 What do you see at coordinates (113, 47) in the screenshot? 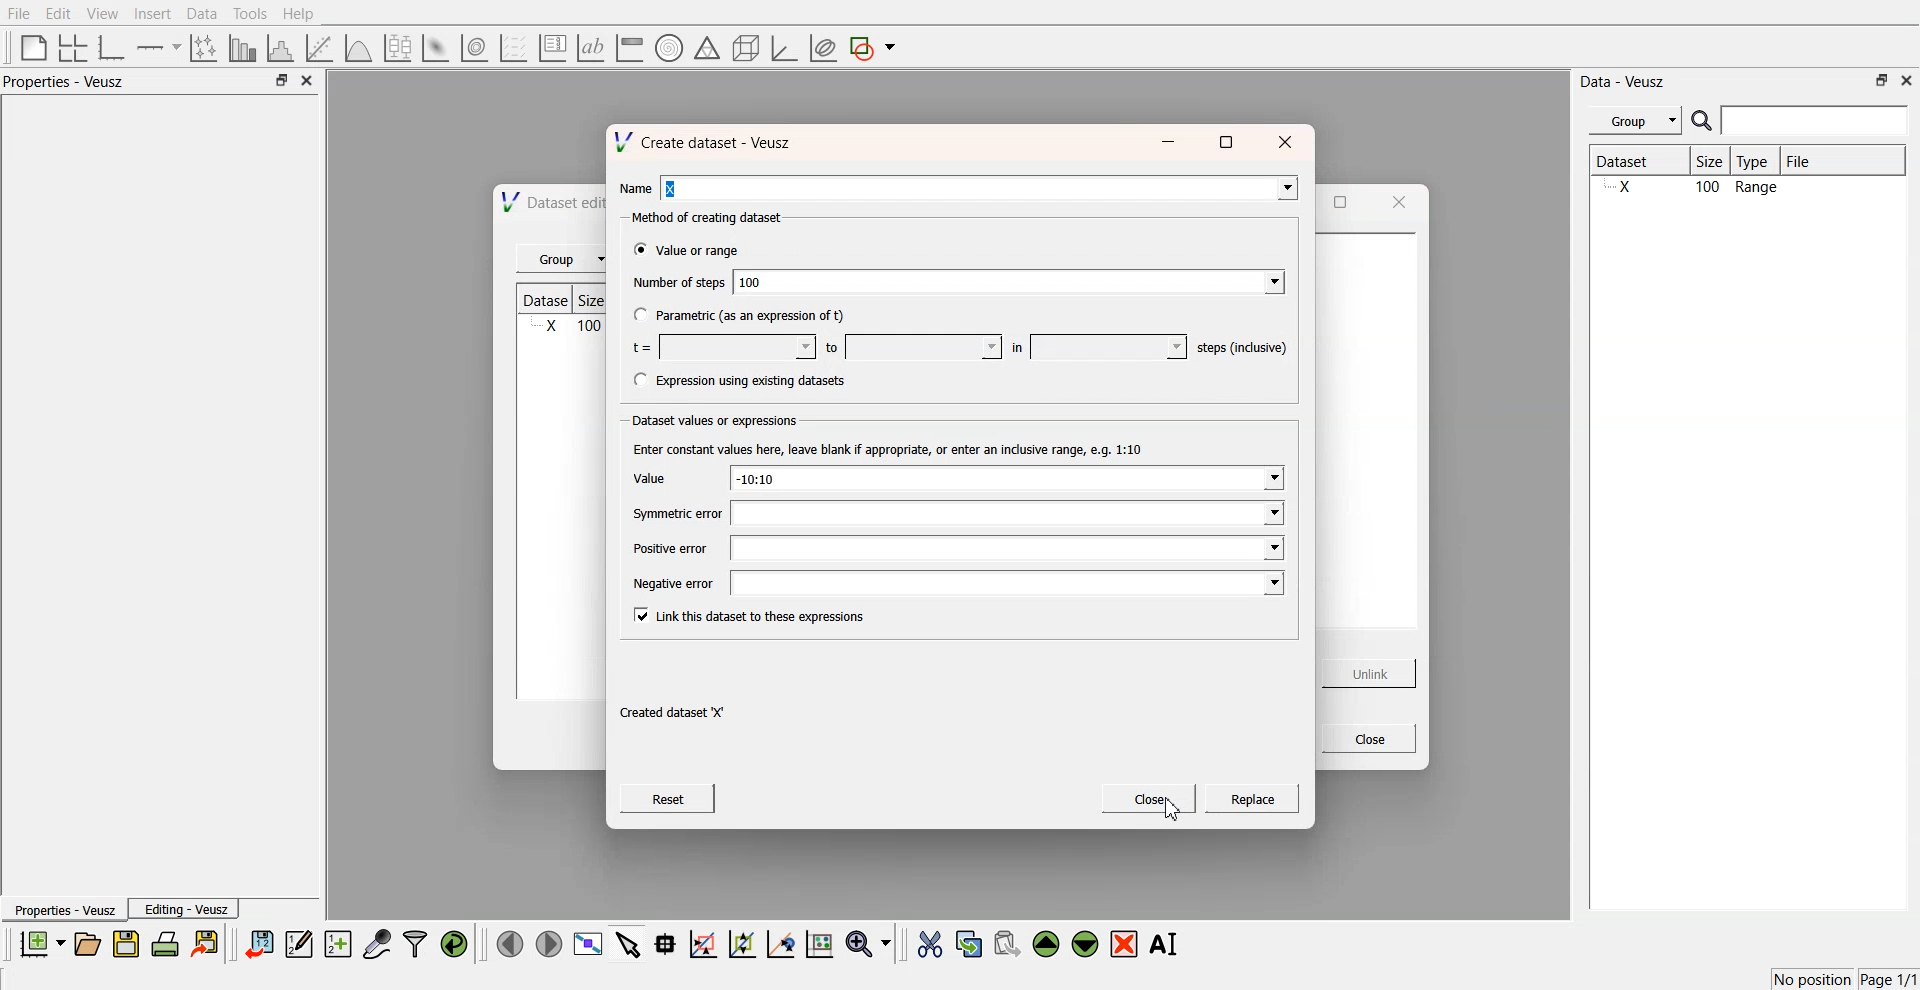
I see `base graphs` at bounding box center [113, 47].